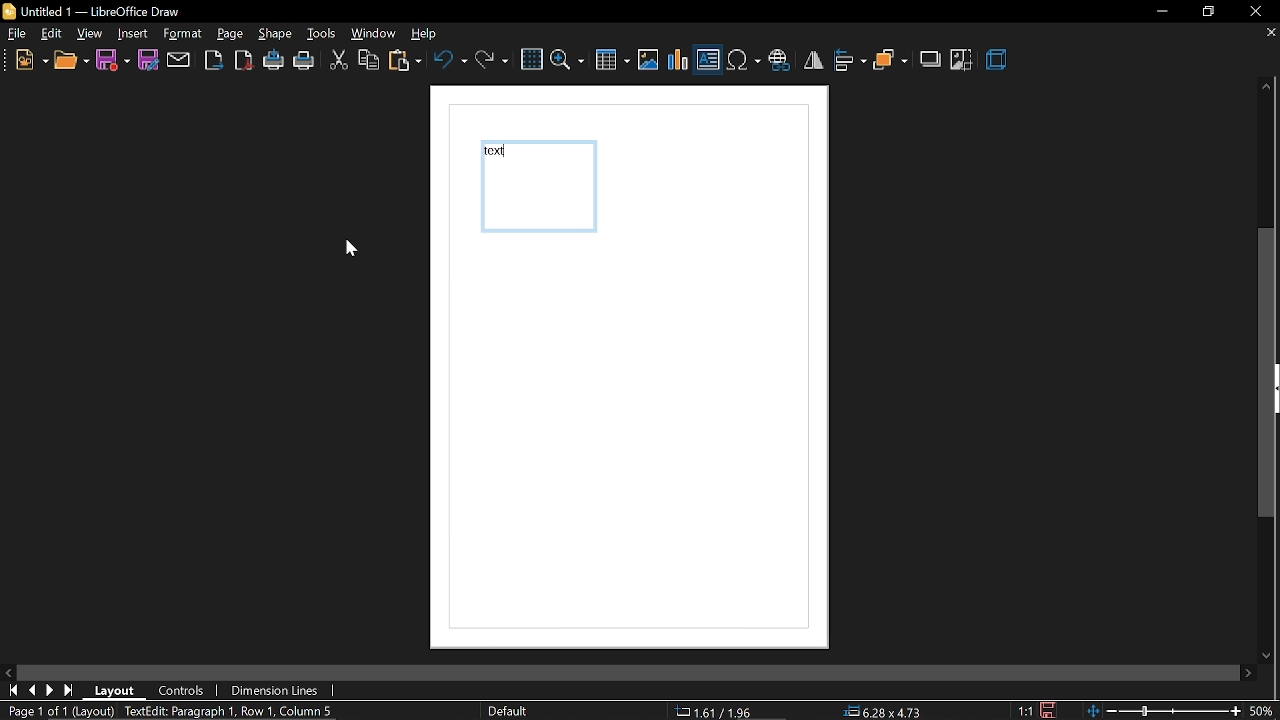  What do you see at coordinates (305, 63) in the screenshot?
I see `print` at bounding box center [305, 63].